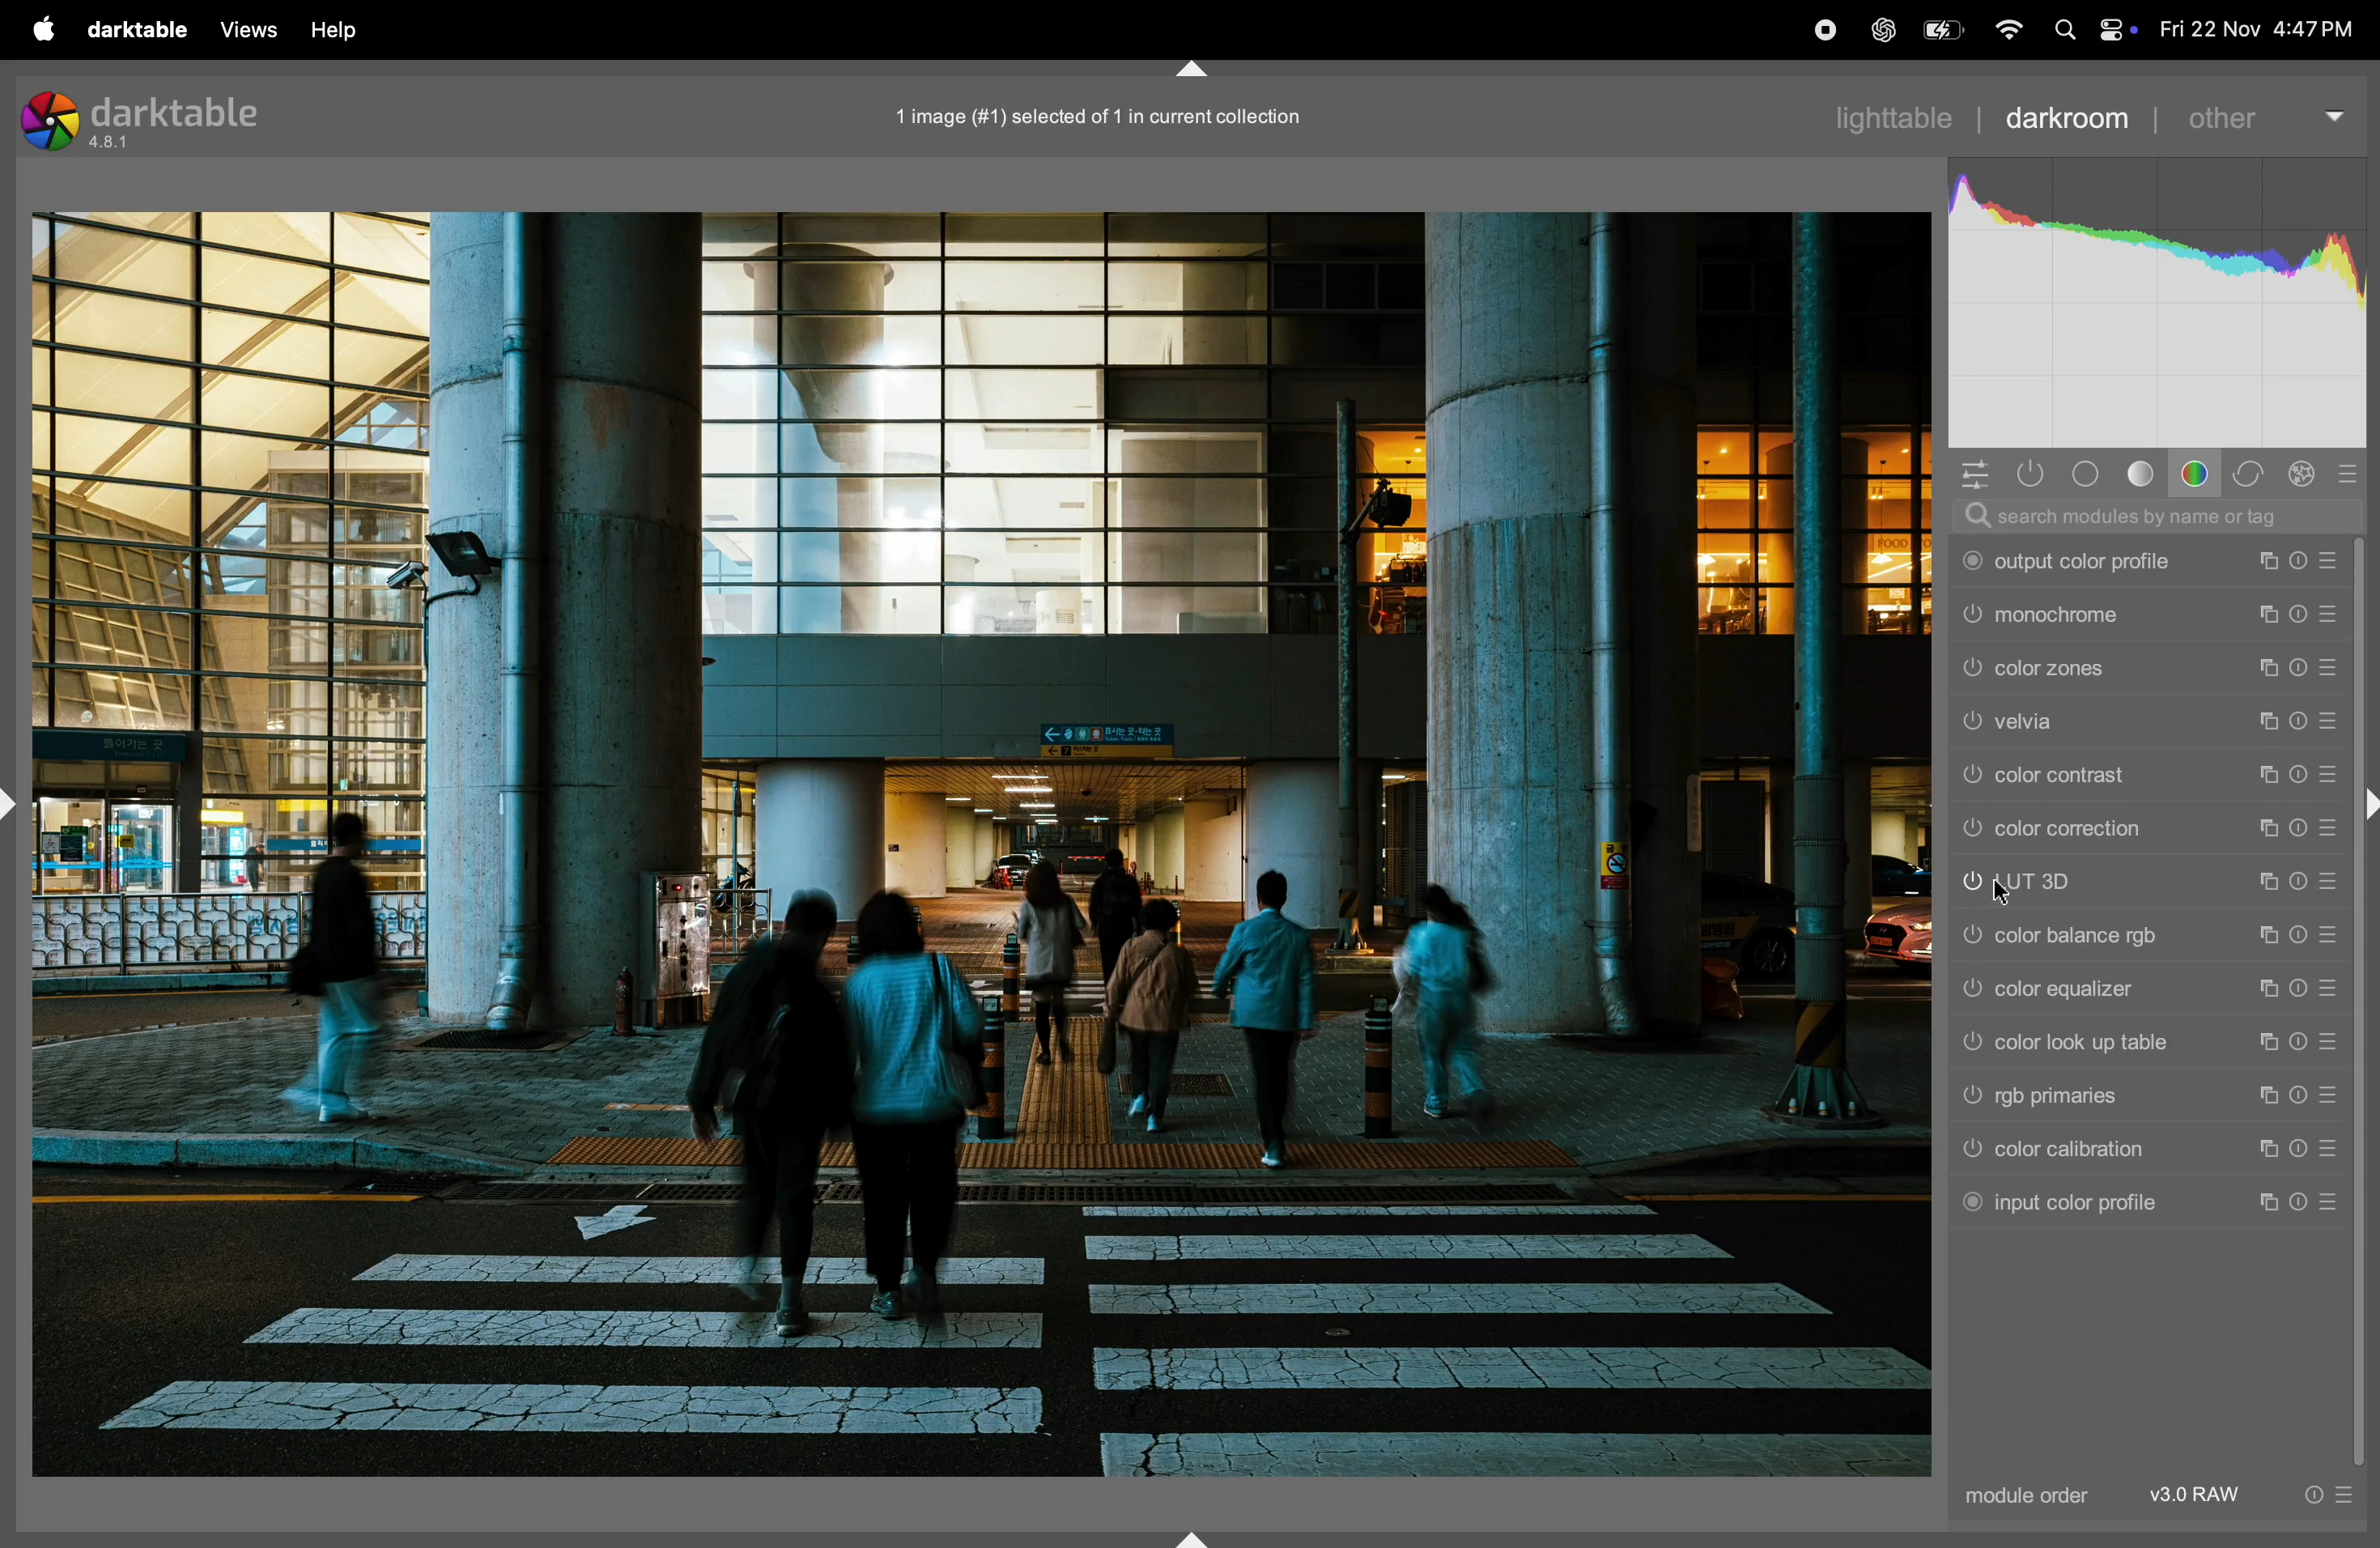 The width and height of the screenshot is (2380, 1548). I want to click on multiple instance actions, so click(2266, 1094).